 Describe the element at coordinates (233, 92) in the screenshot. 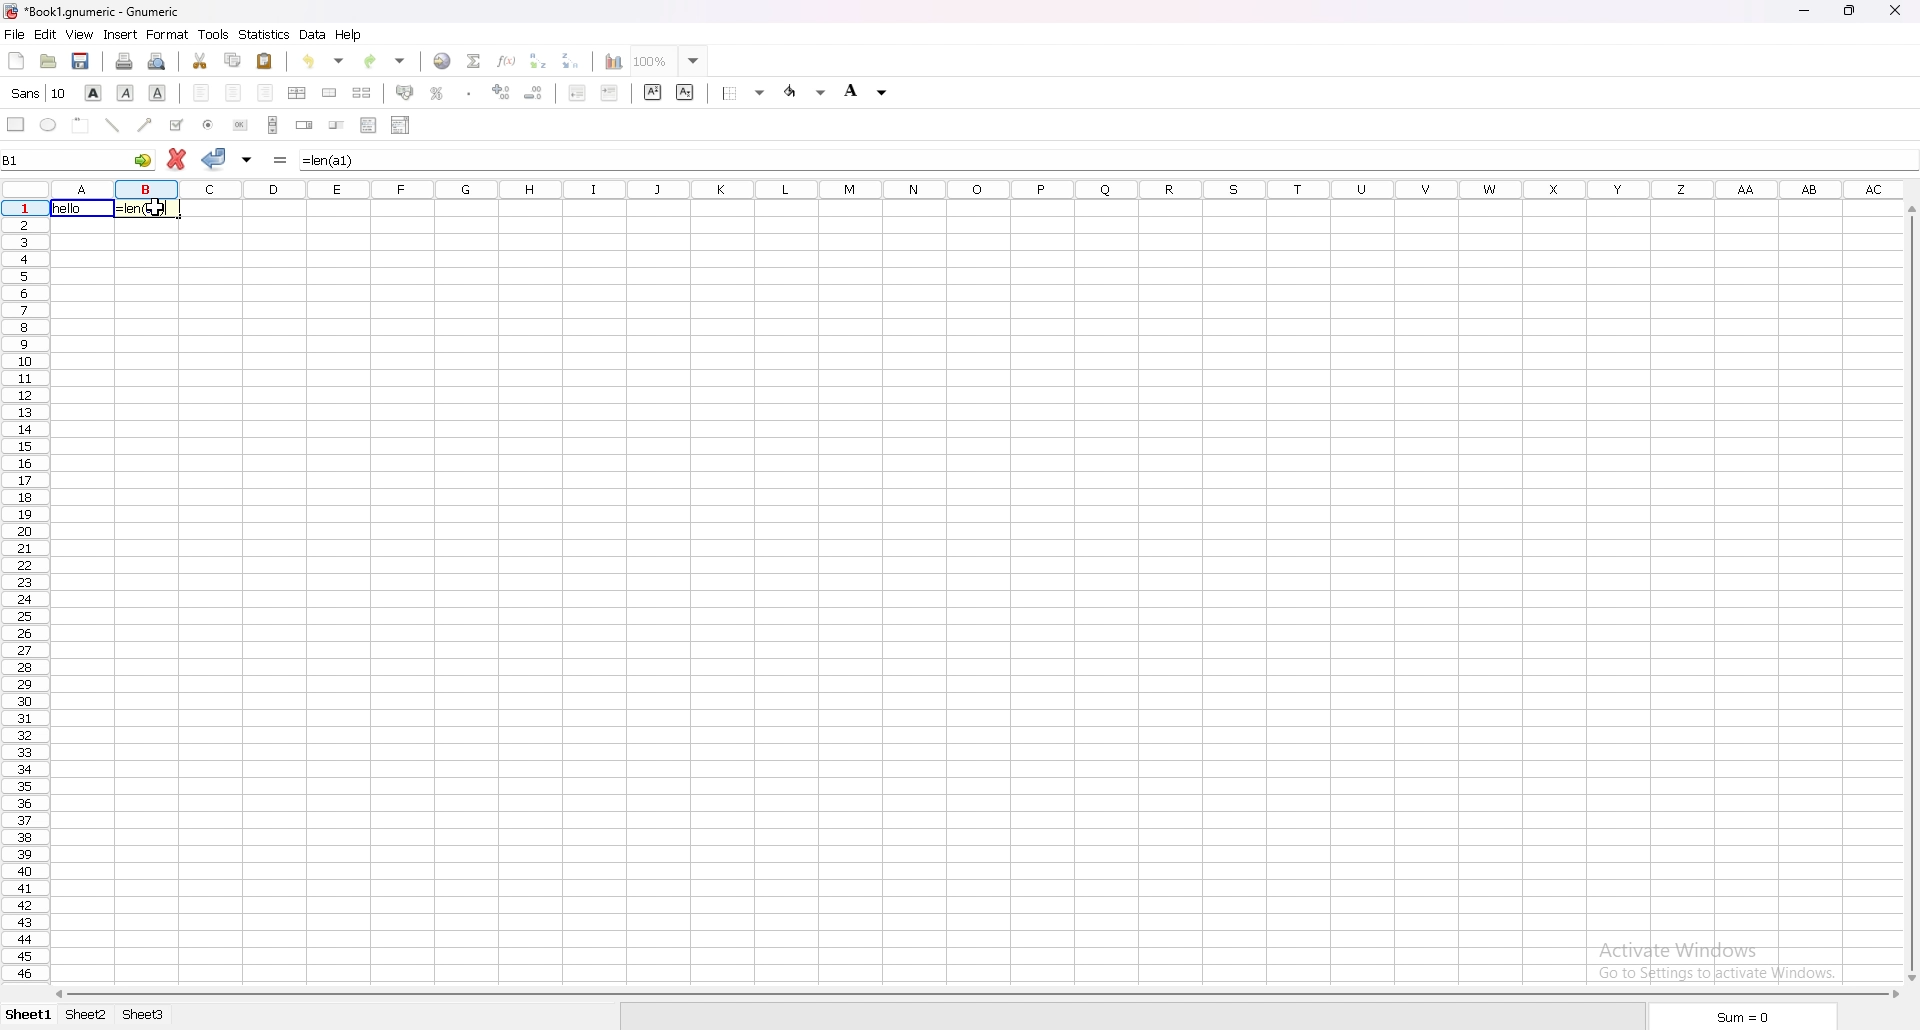

I see `center` at that location.